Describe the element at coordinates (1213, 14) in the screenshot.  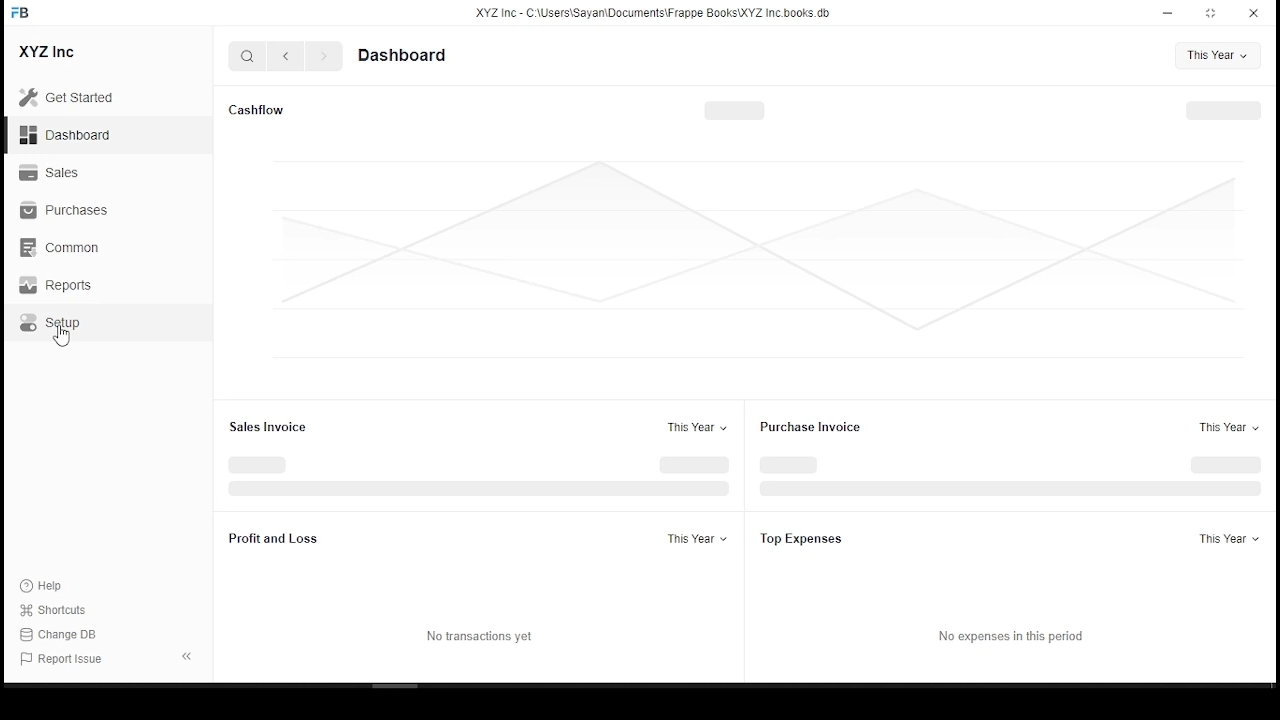
I see `Maximize` at that location.